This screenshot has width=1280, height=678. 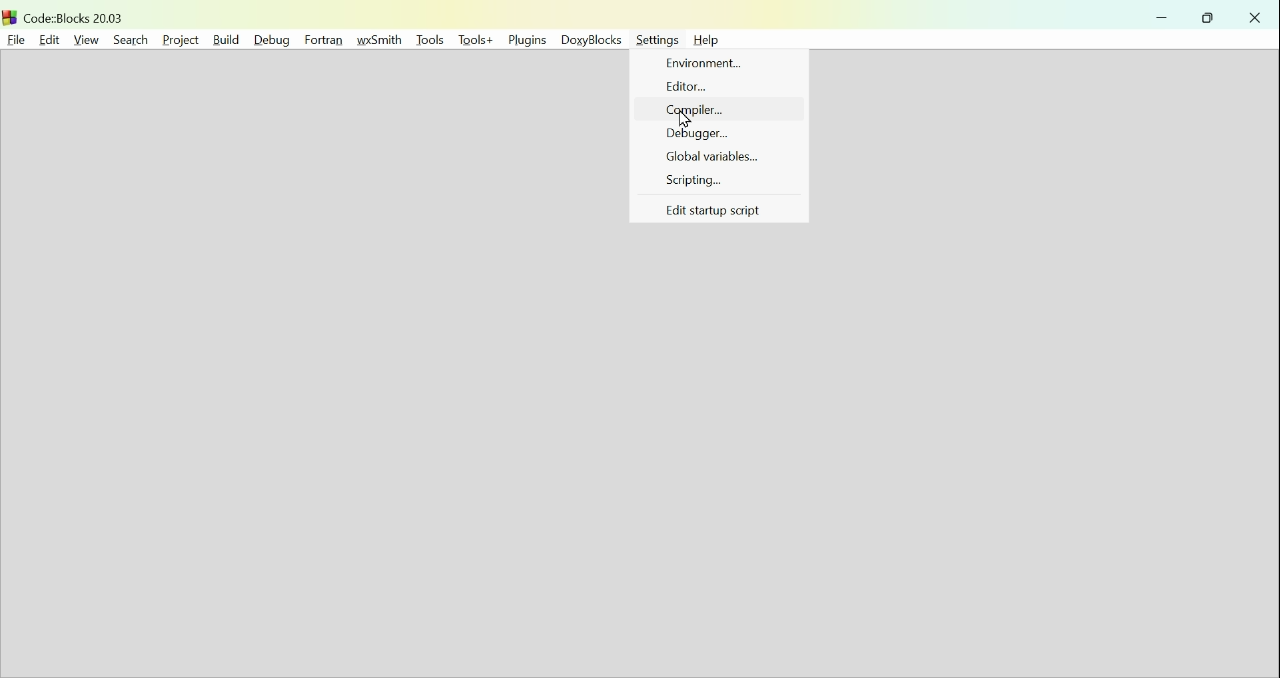 What do you see at coordinates (713, 156) in the screenshot?
I see `Global variables` at bounding box center [713, 156].